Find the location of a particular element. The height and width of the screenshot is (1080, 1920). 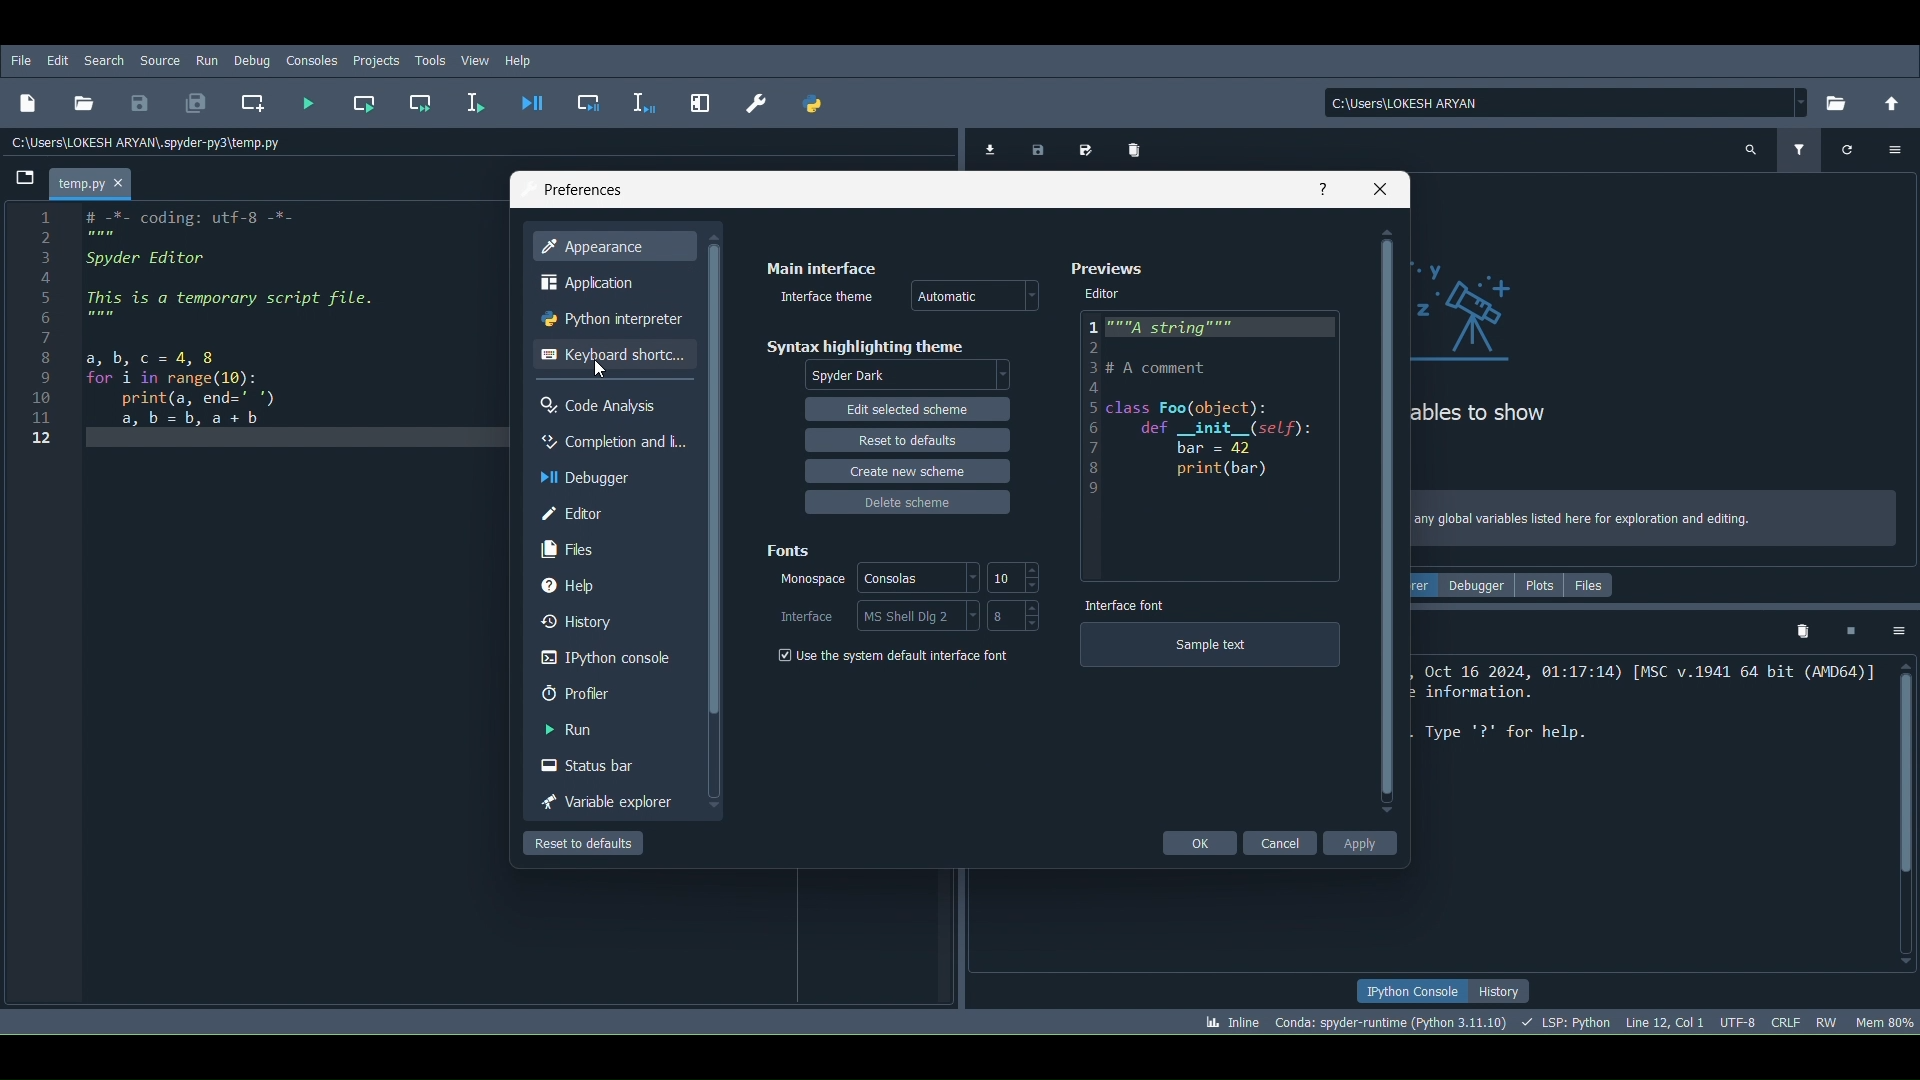

History is located at coordinates (1502, 991).